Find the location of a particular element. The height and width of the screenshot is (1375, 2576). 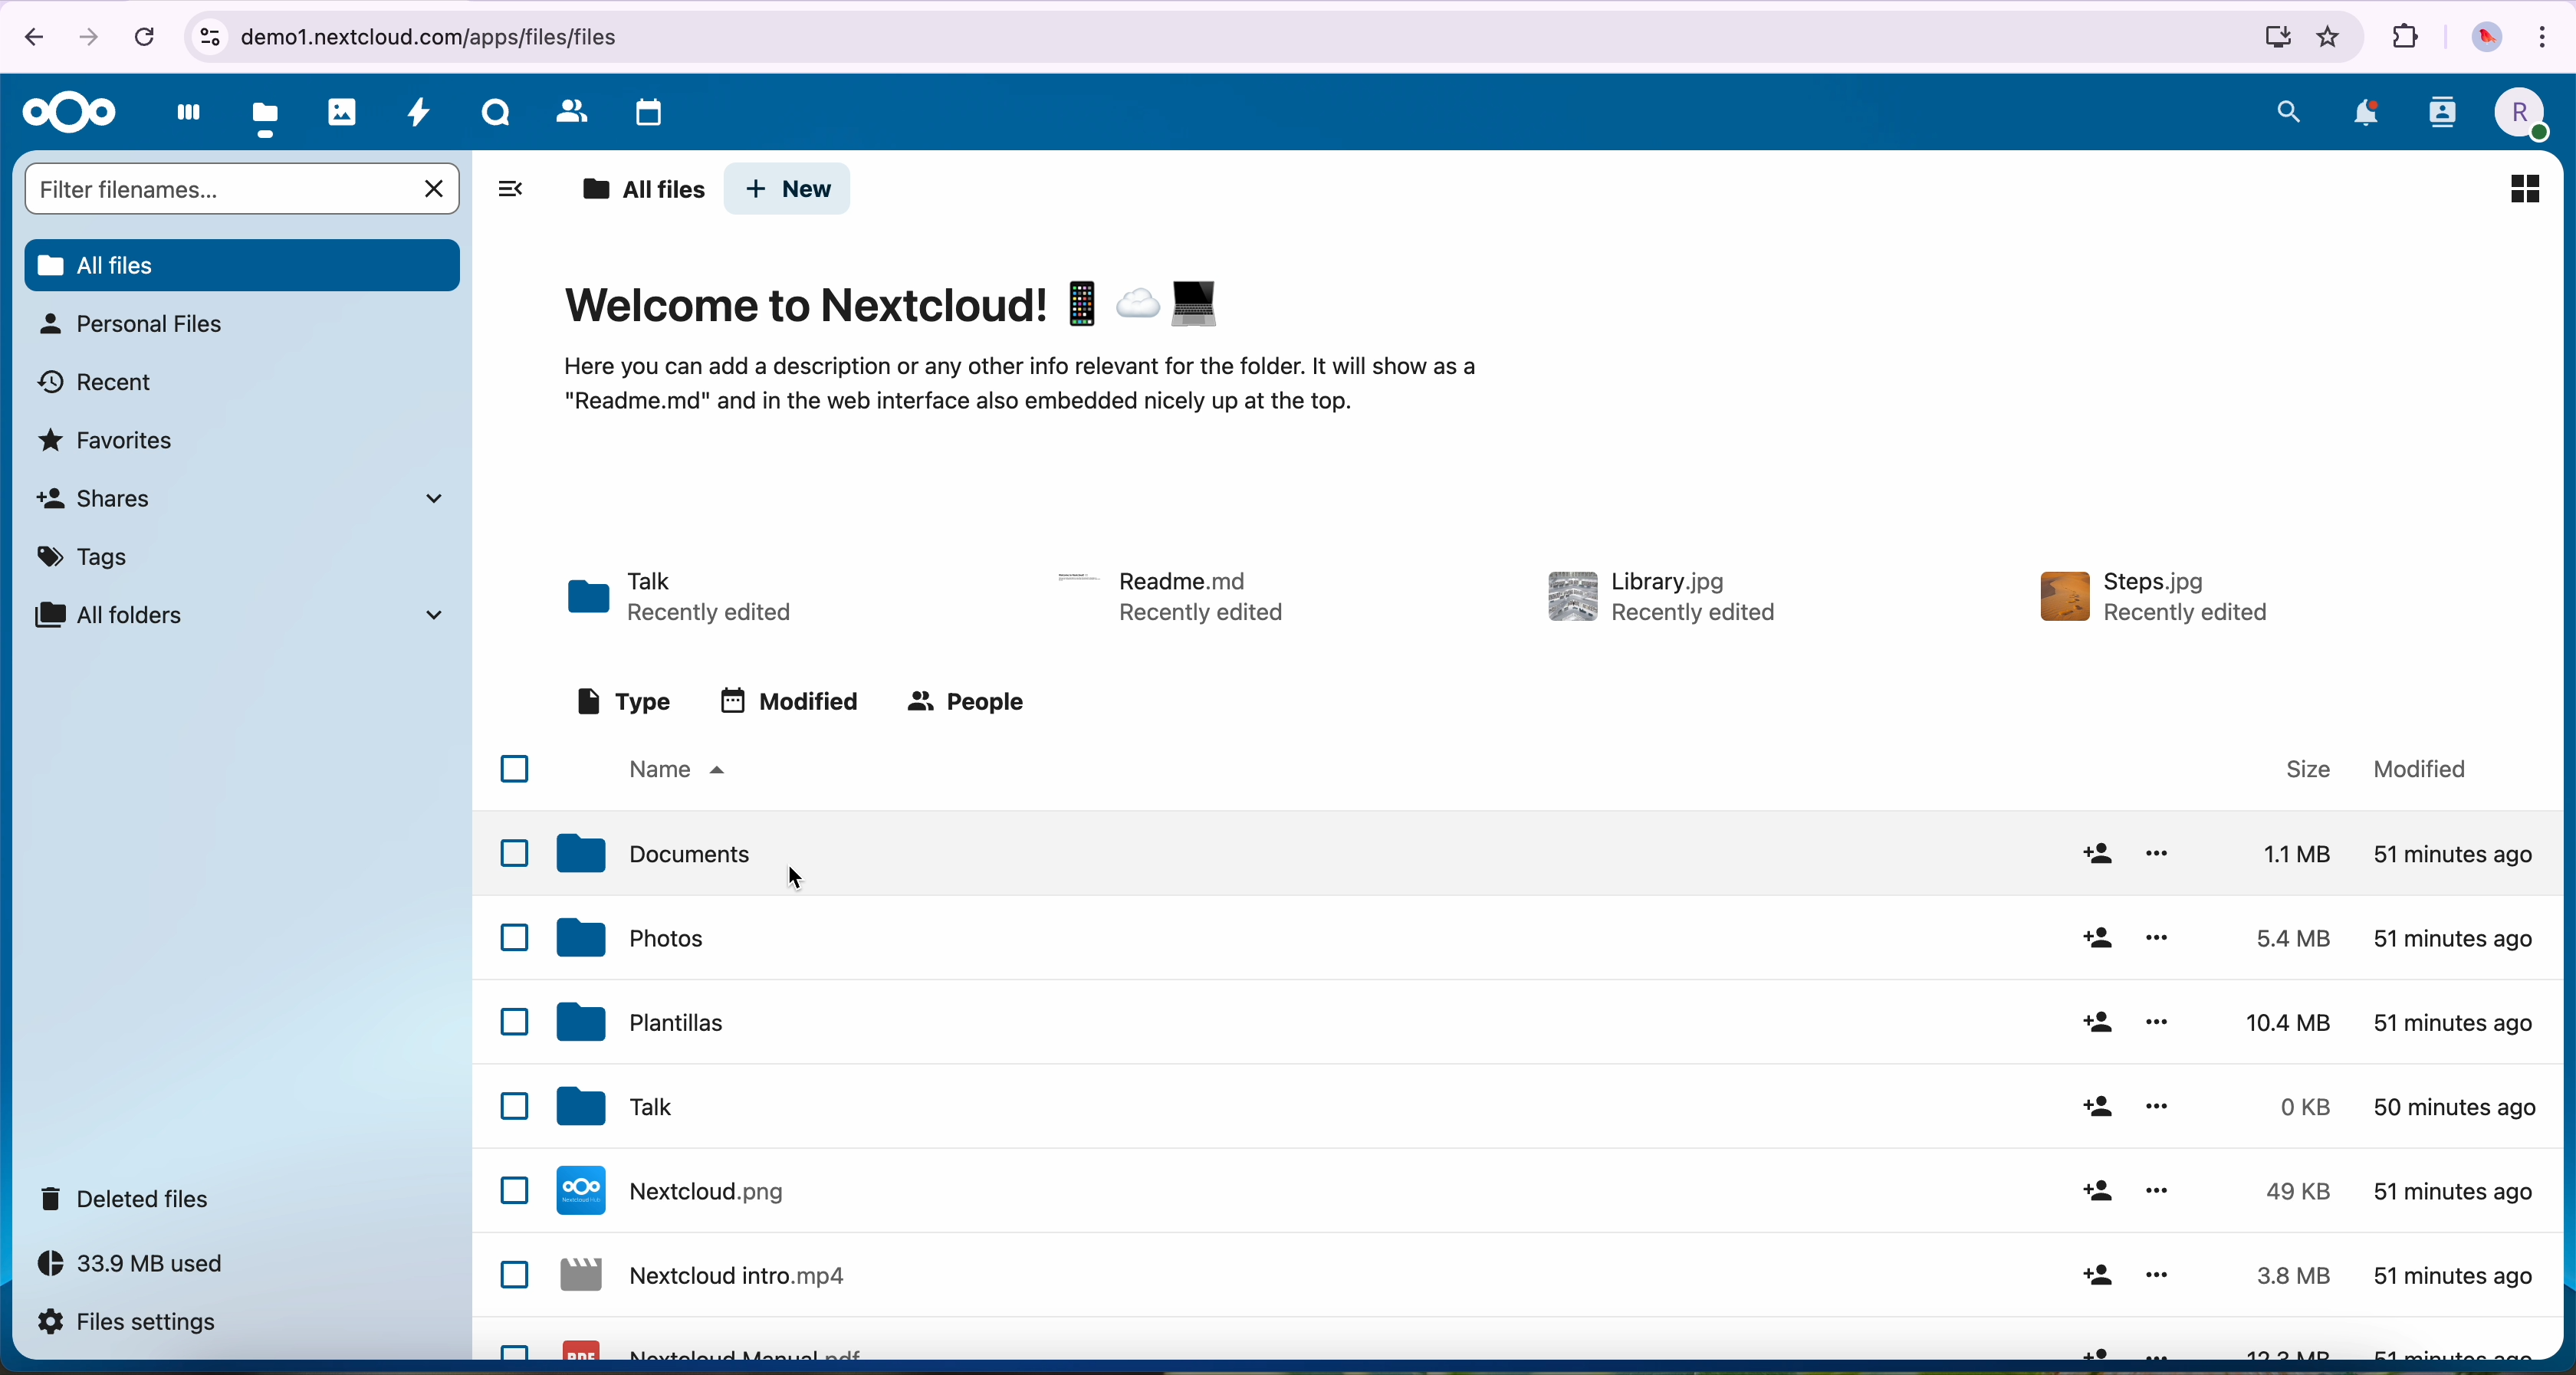

checkbox is located at coordinates (516, 1190).